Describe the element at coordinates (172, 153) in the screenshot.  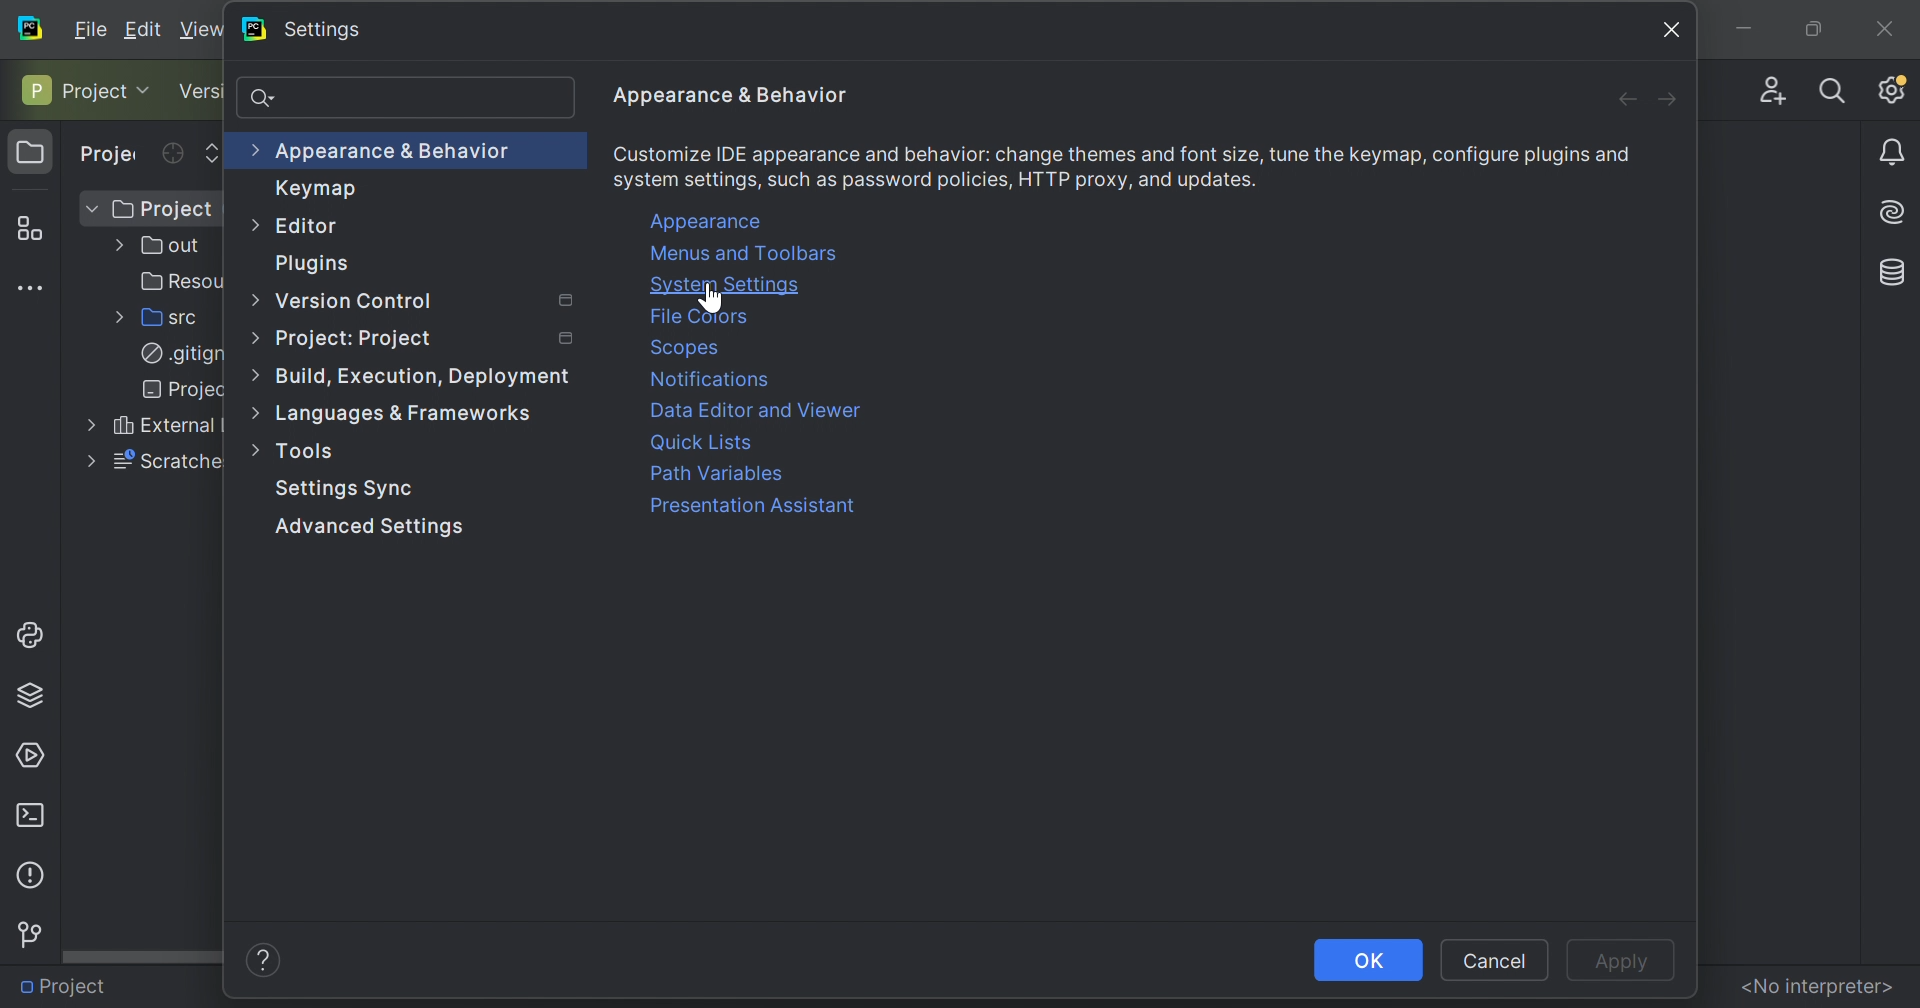
I see `Select opened file` at that location.